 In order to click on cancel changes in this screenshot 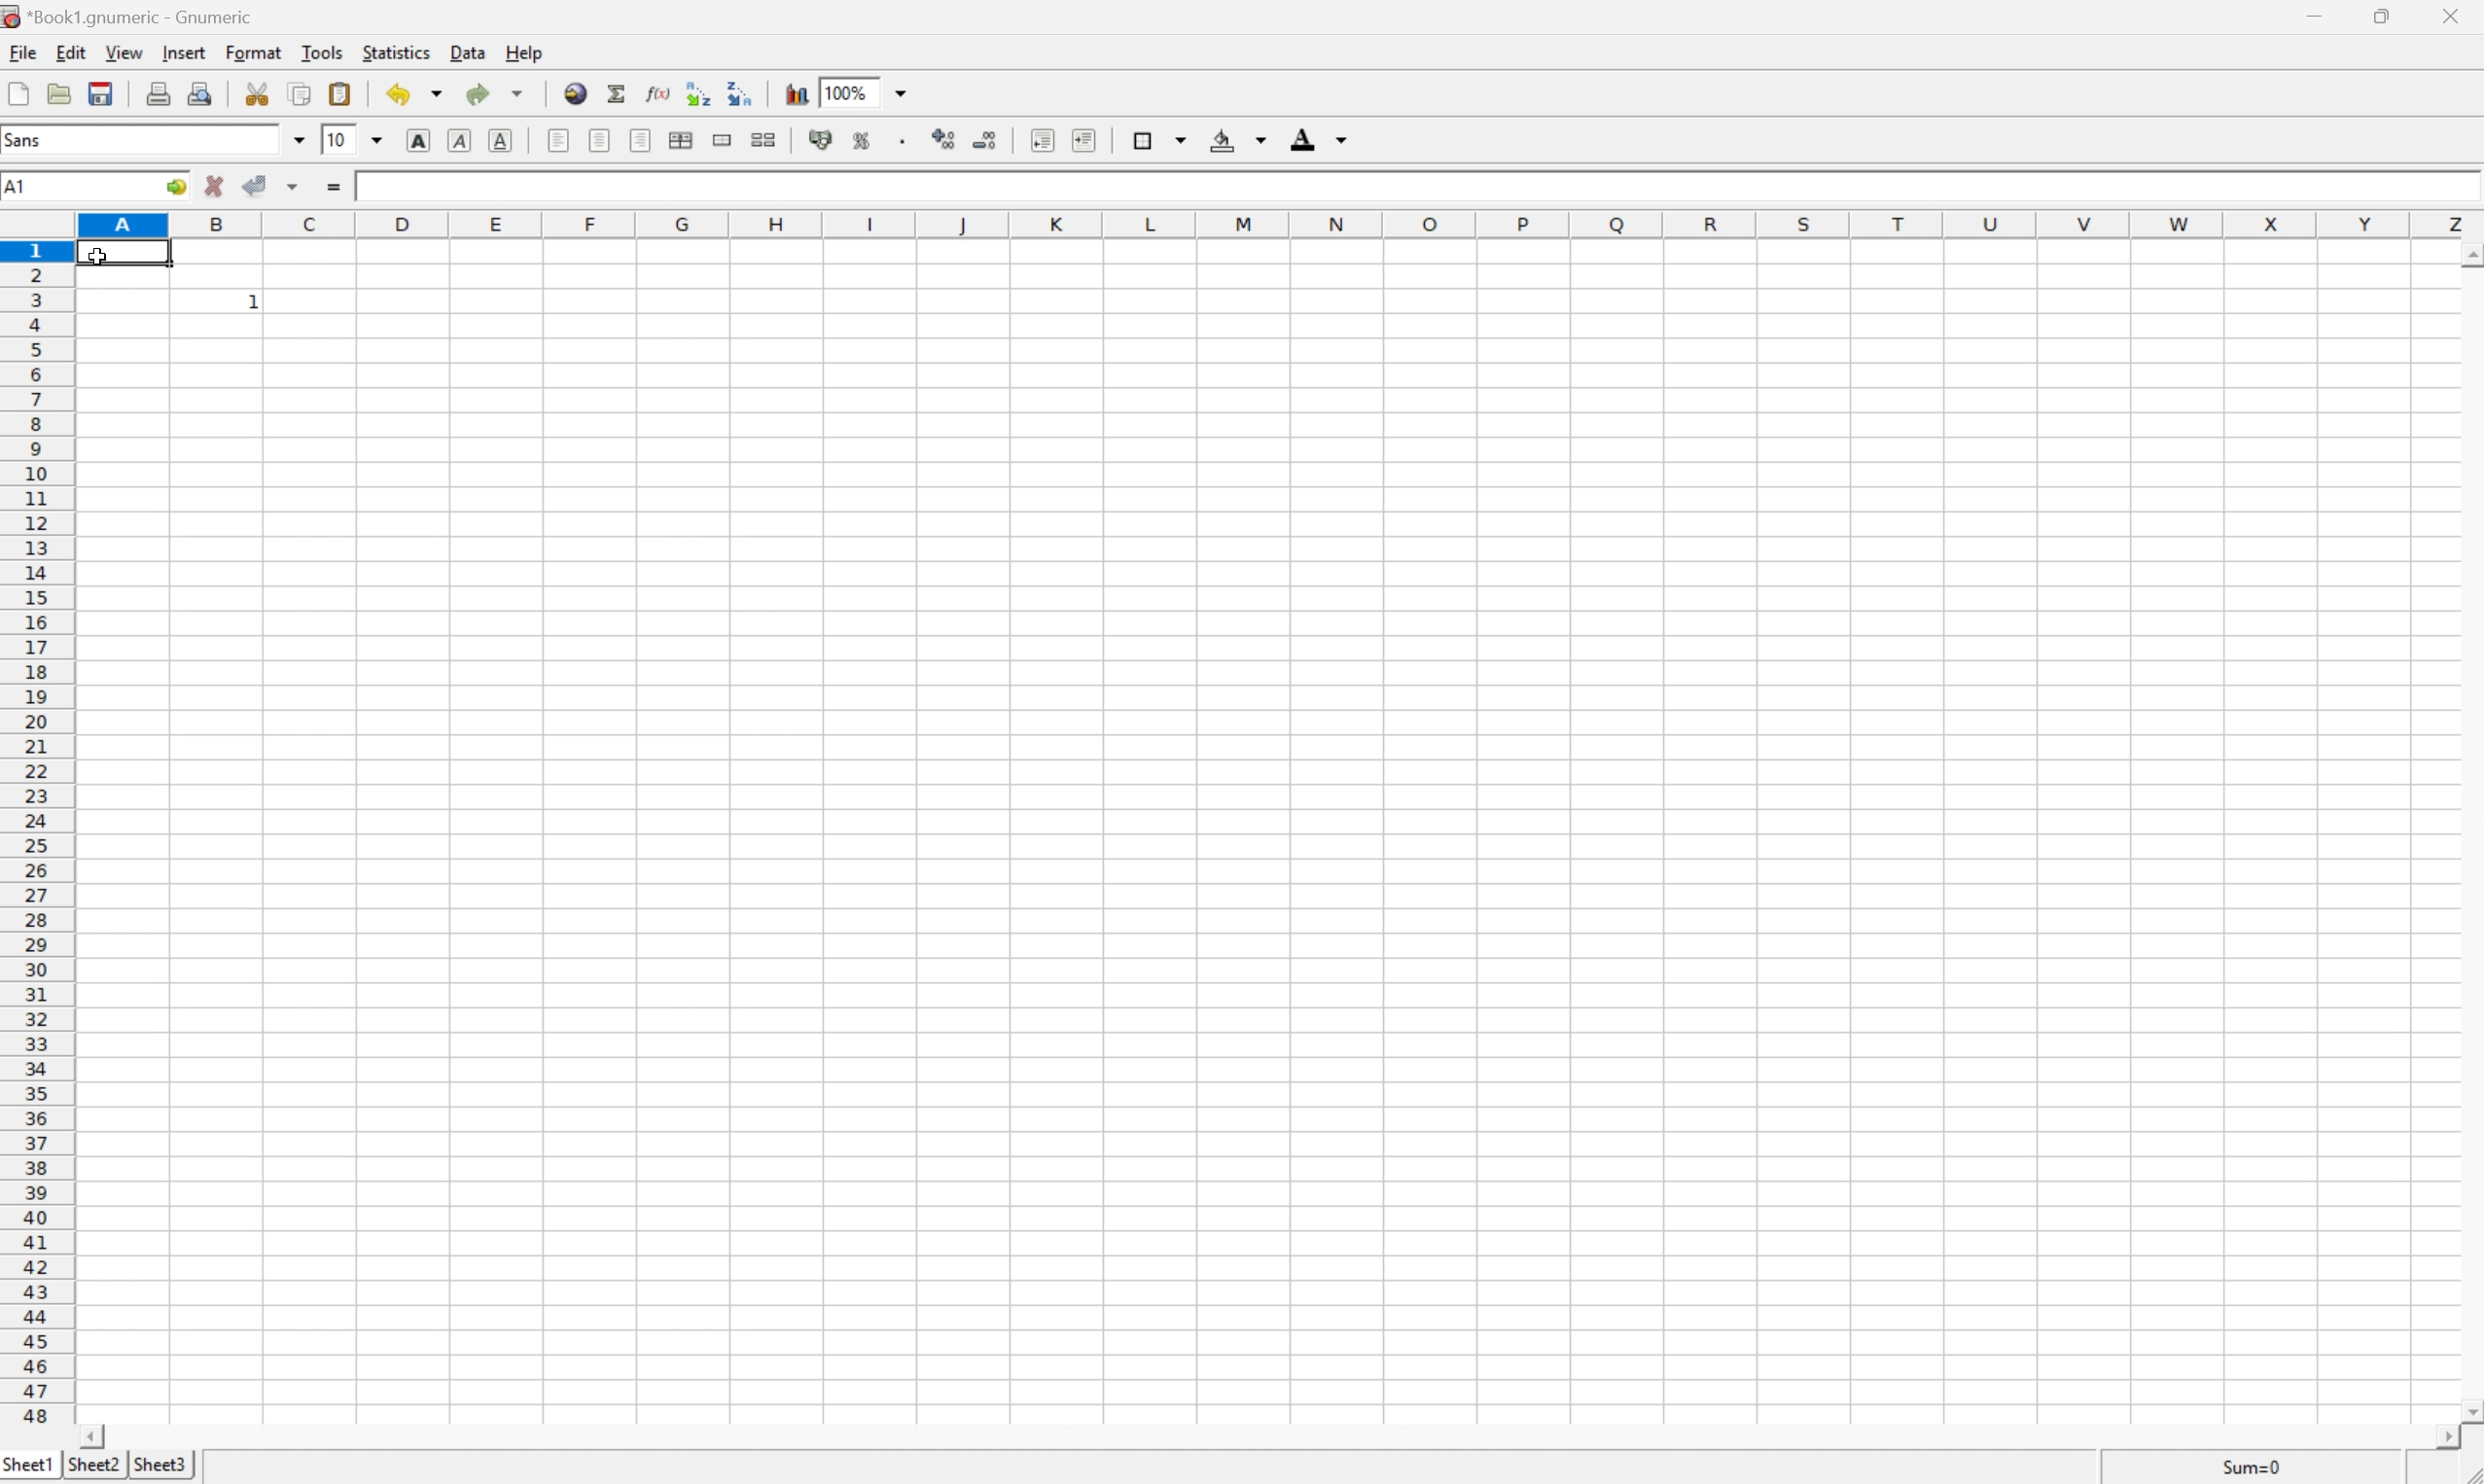, I will do `click(218, 183)`.